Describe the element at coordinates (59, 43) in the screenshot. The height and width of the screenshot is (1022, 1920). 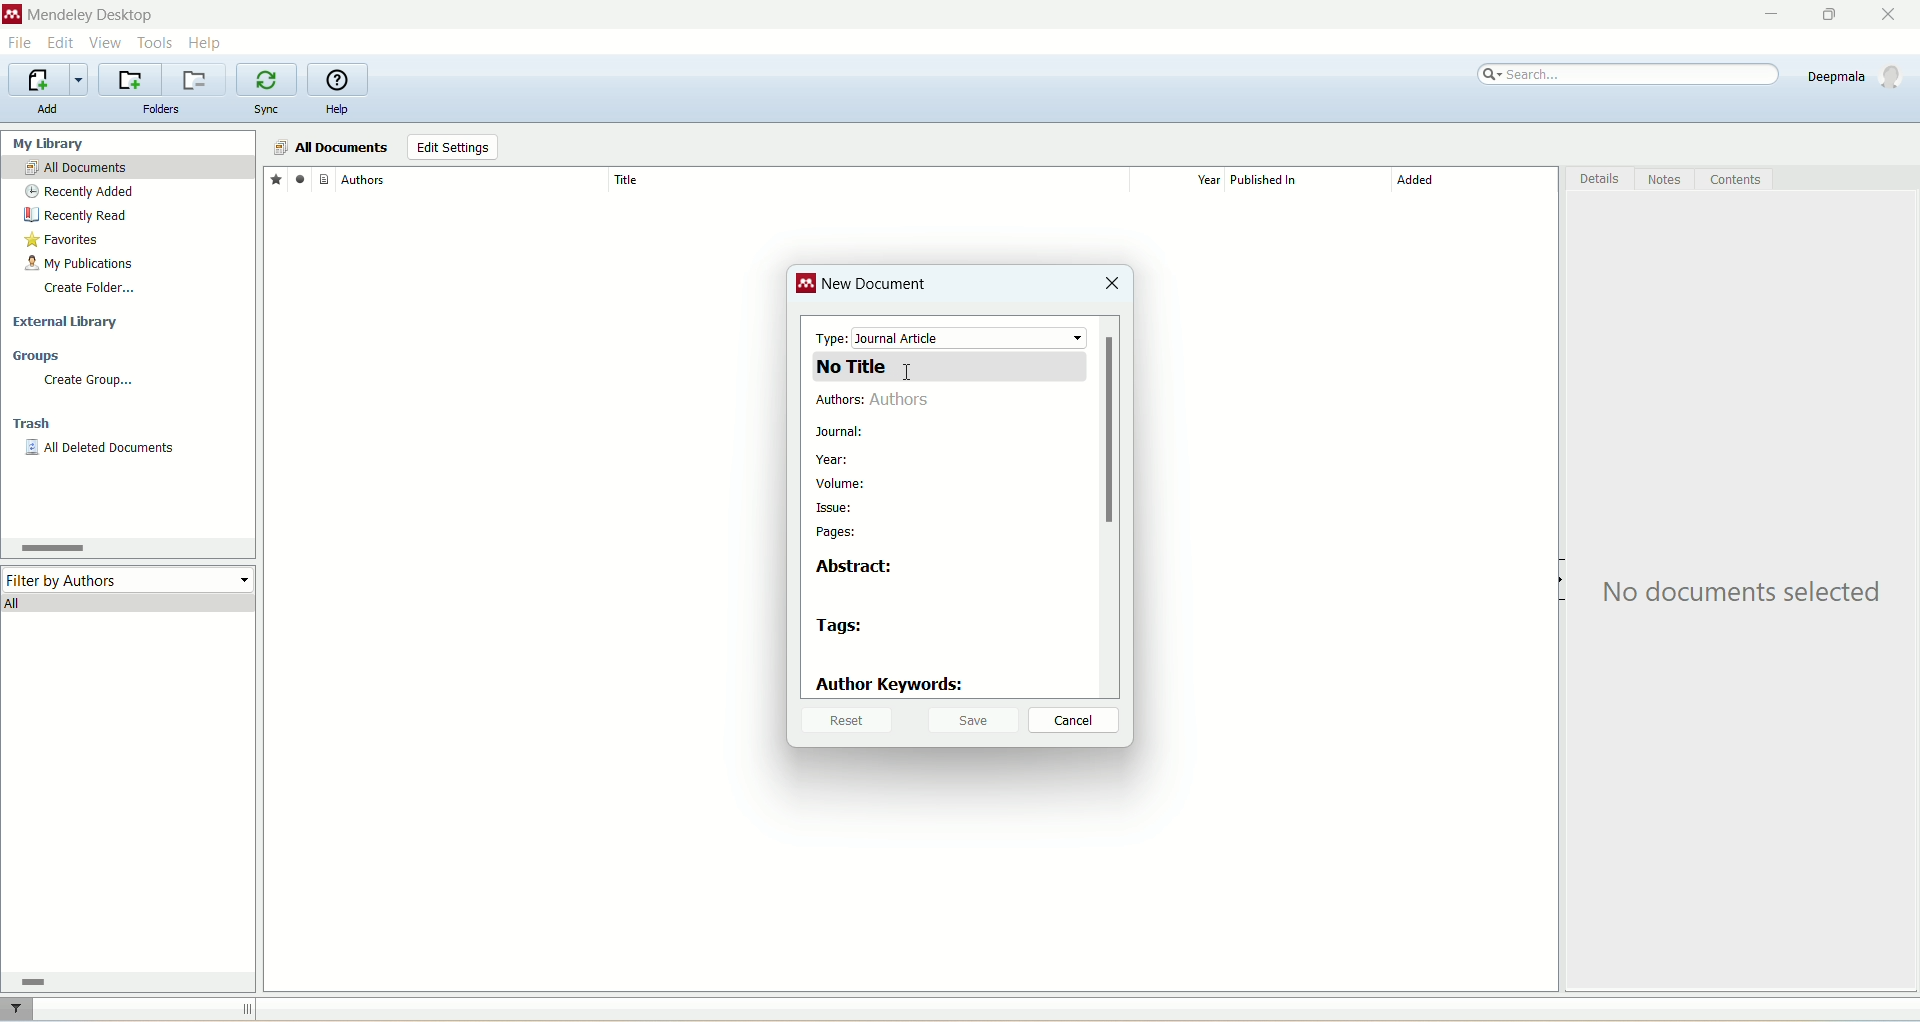
I see `edit` at that location.